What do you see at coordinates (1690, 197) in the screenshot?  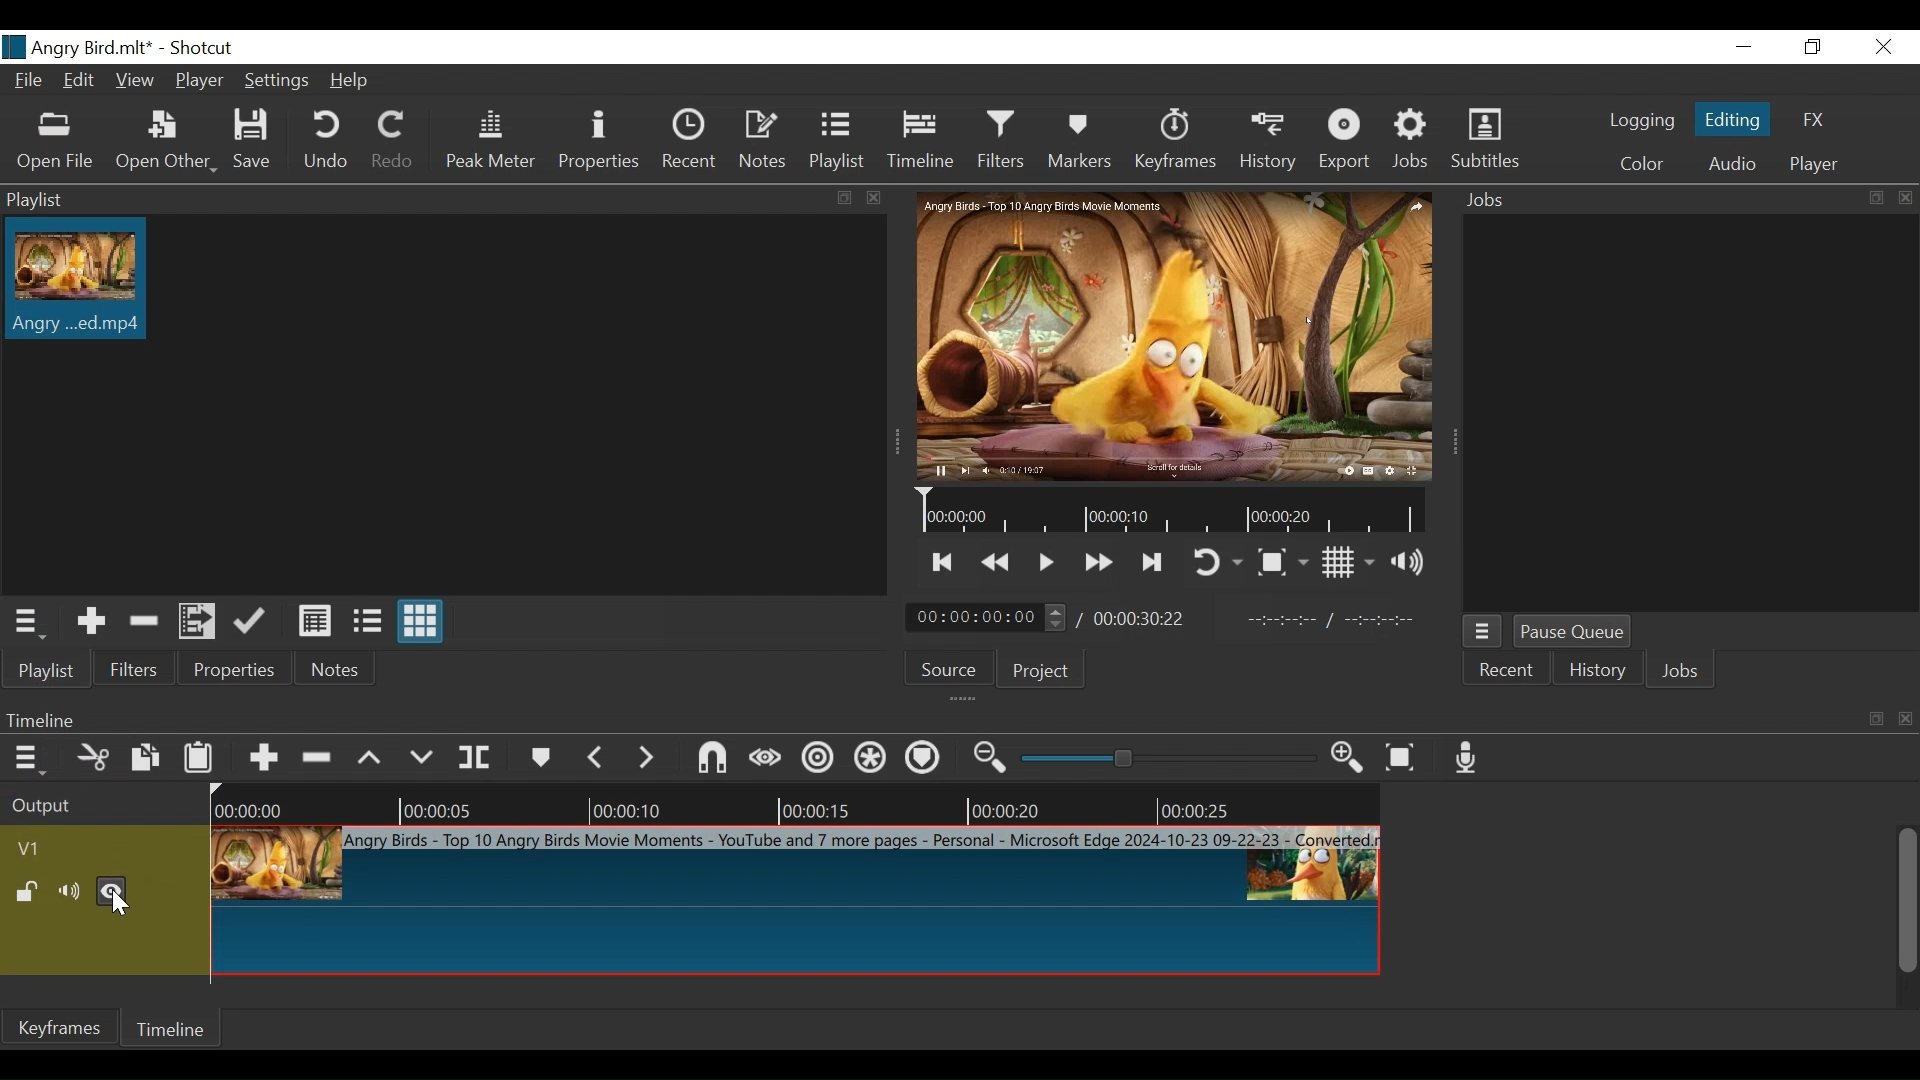 I see `Jobs Panel` at bounding box center [1690, 197].